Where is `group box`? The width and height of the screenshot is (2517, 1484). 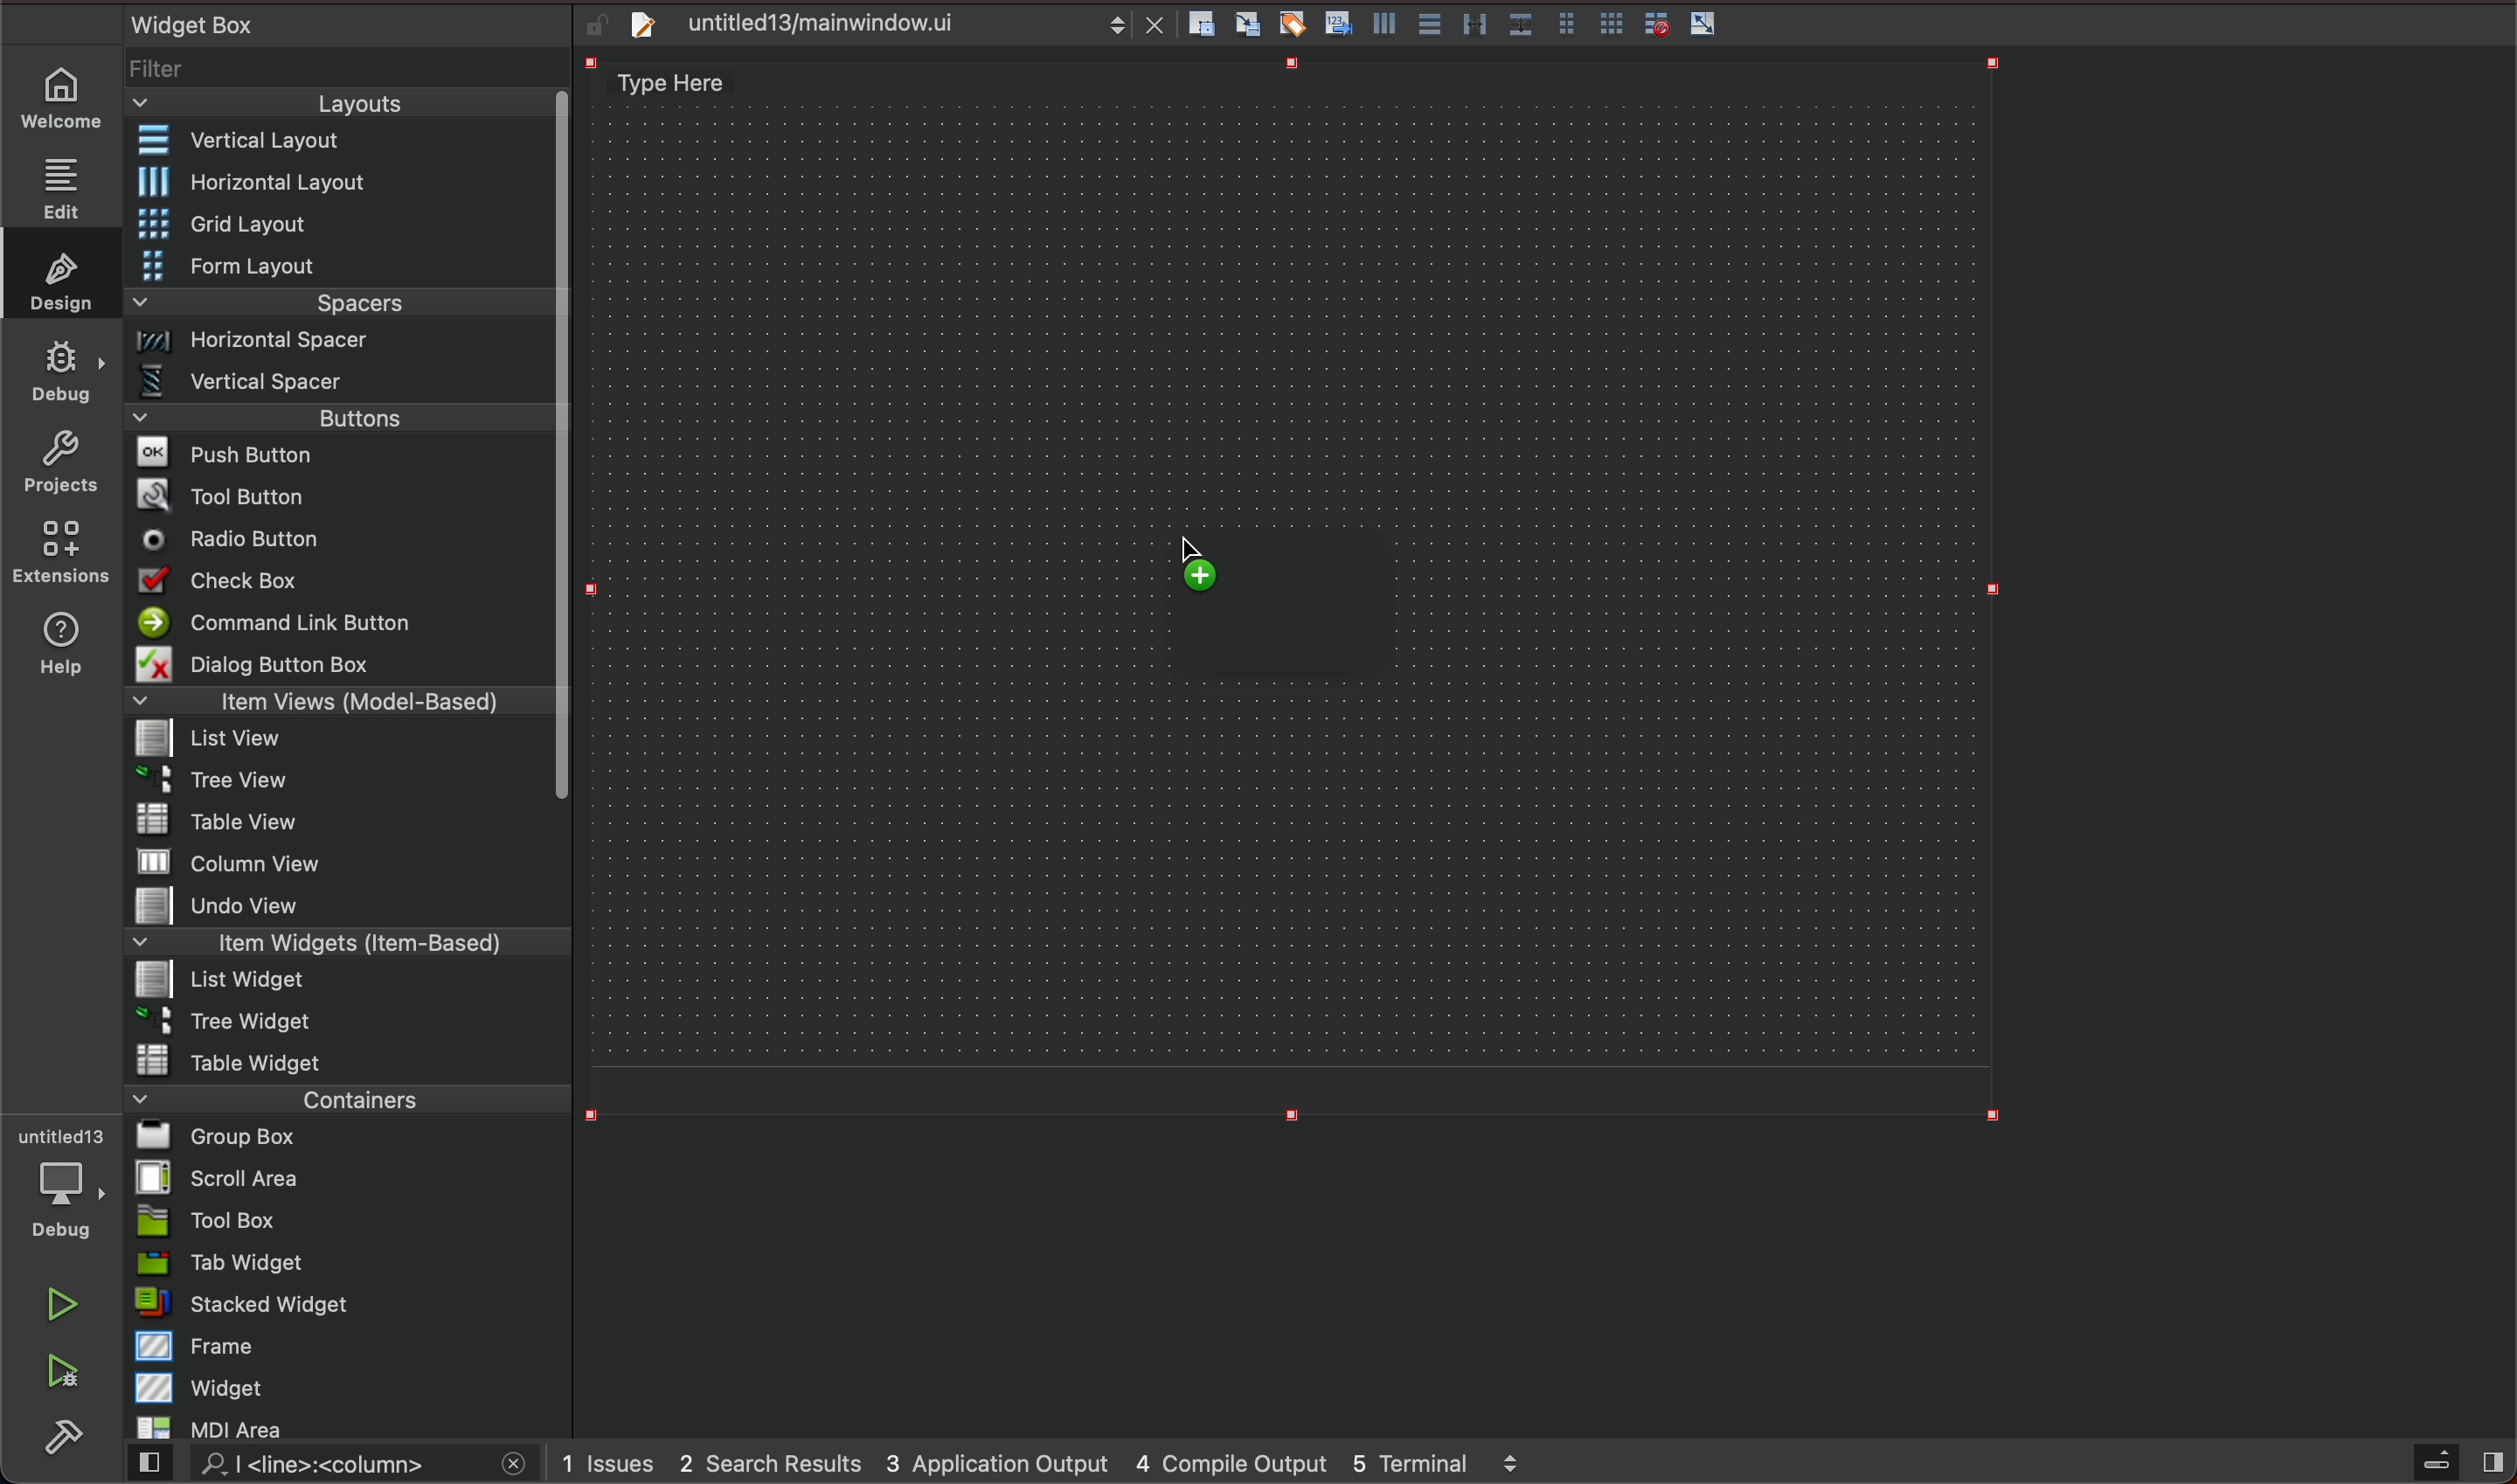 group box is located at coordinates (351, 1138).